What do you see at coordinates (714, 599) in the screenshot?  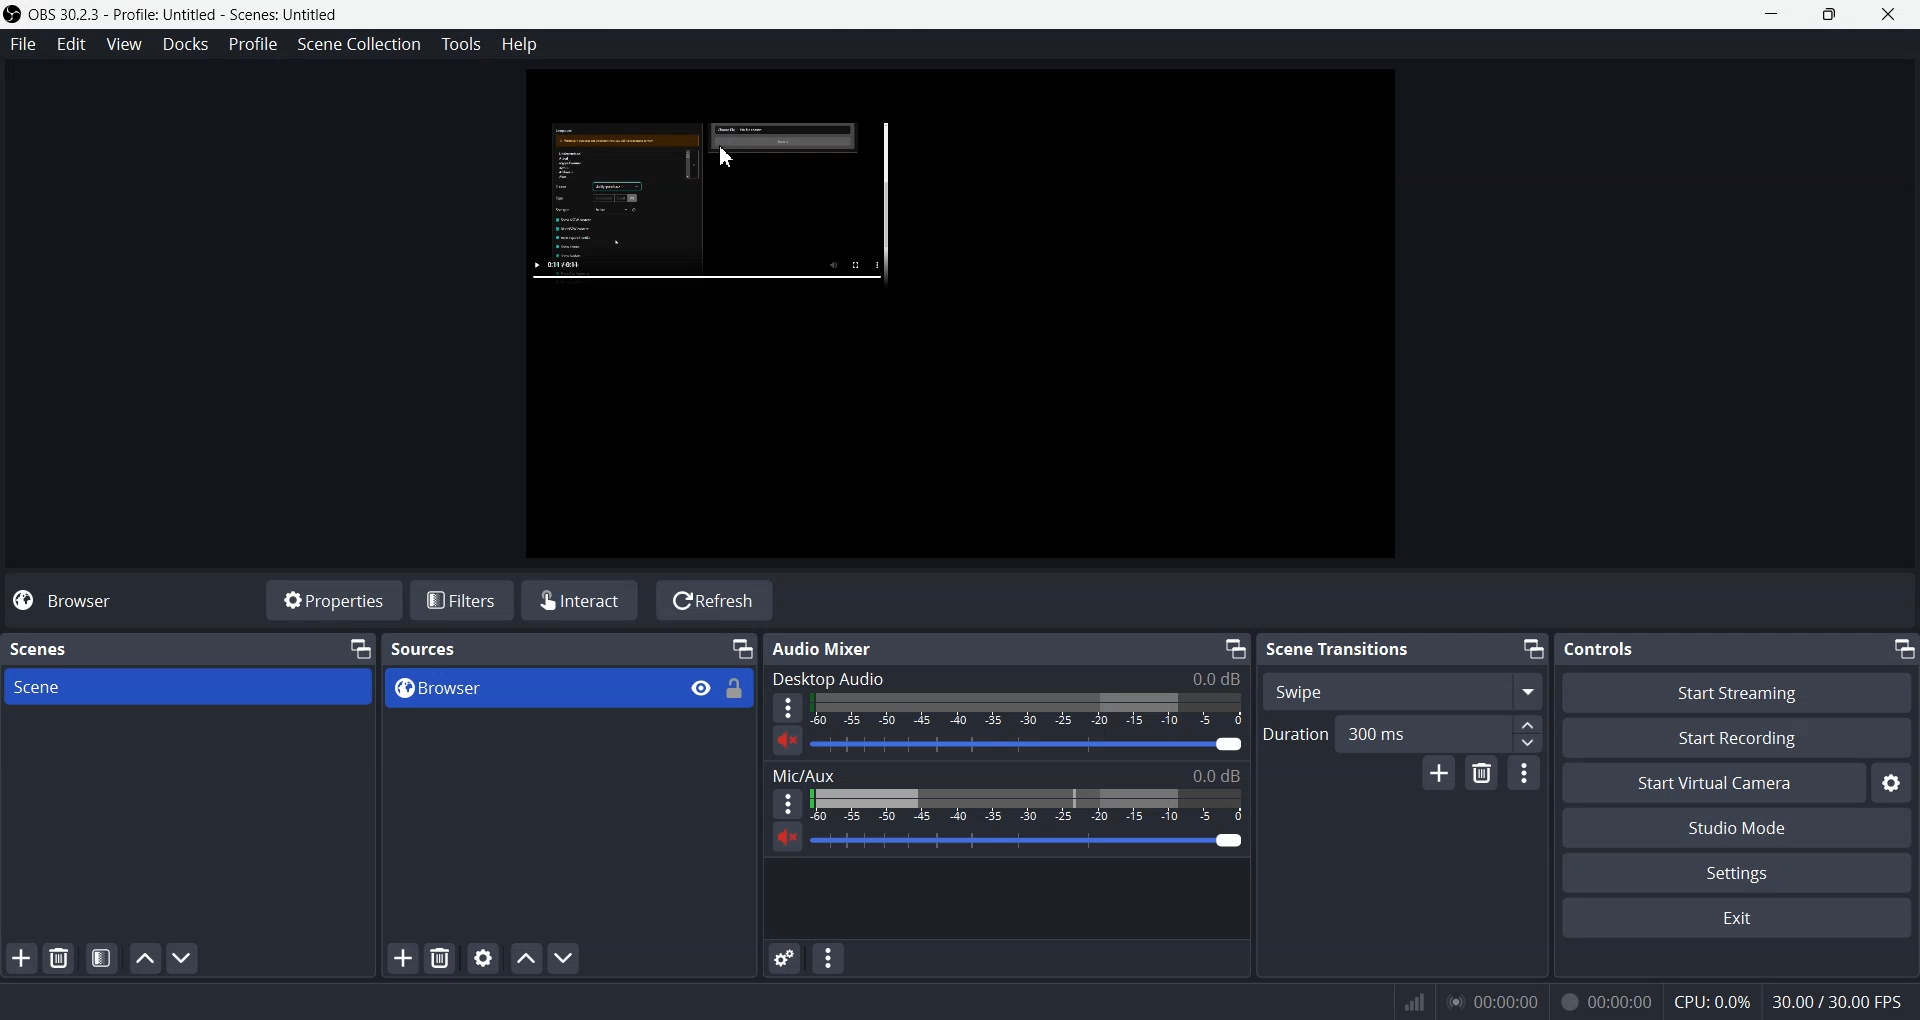 I see `Refresh` at bounding box center [714, 599].